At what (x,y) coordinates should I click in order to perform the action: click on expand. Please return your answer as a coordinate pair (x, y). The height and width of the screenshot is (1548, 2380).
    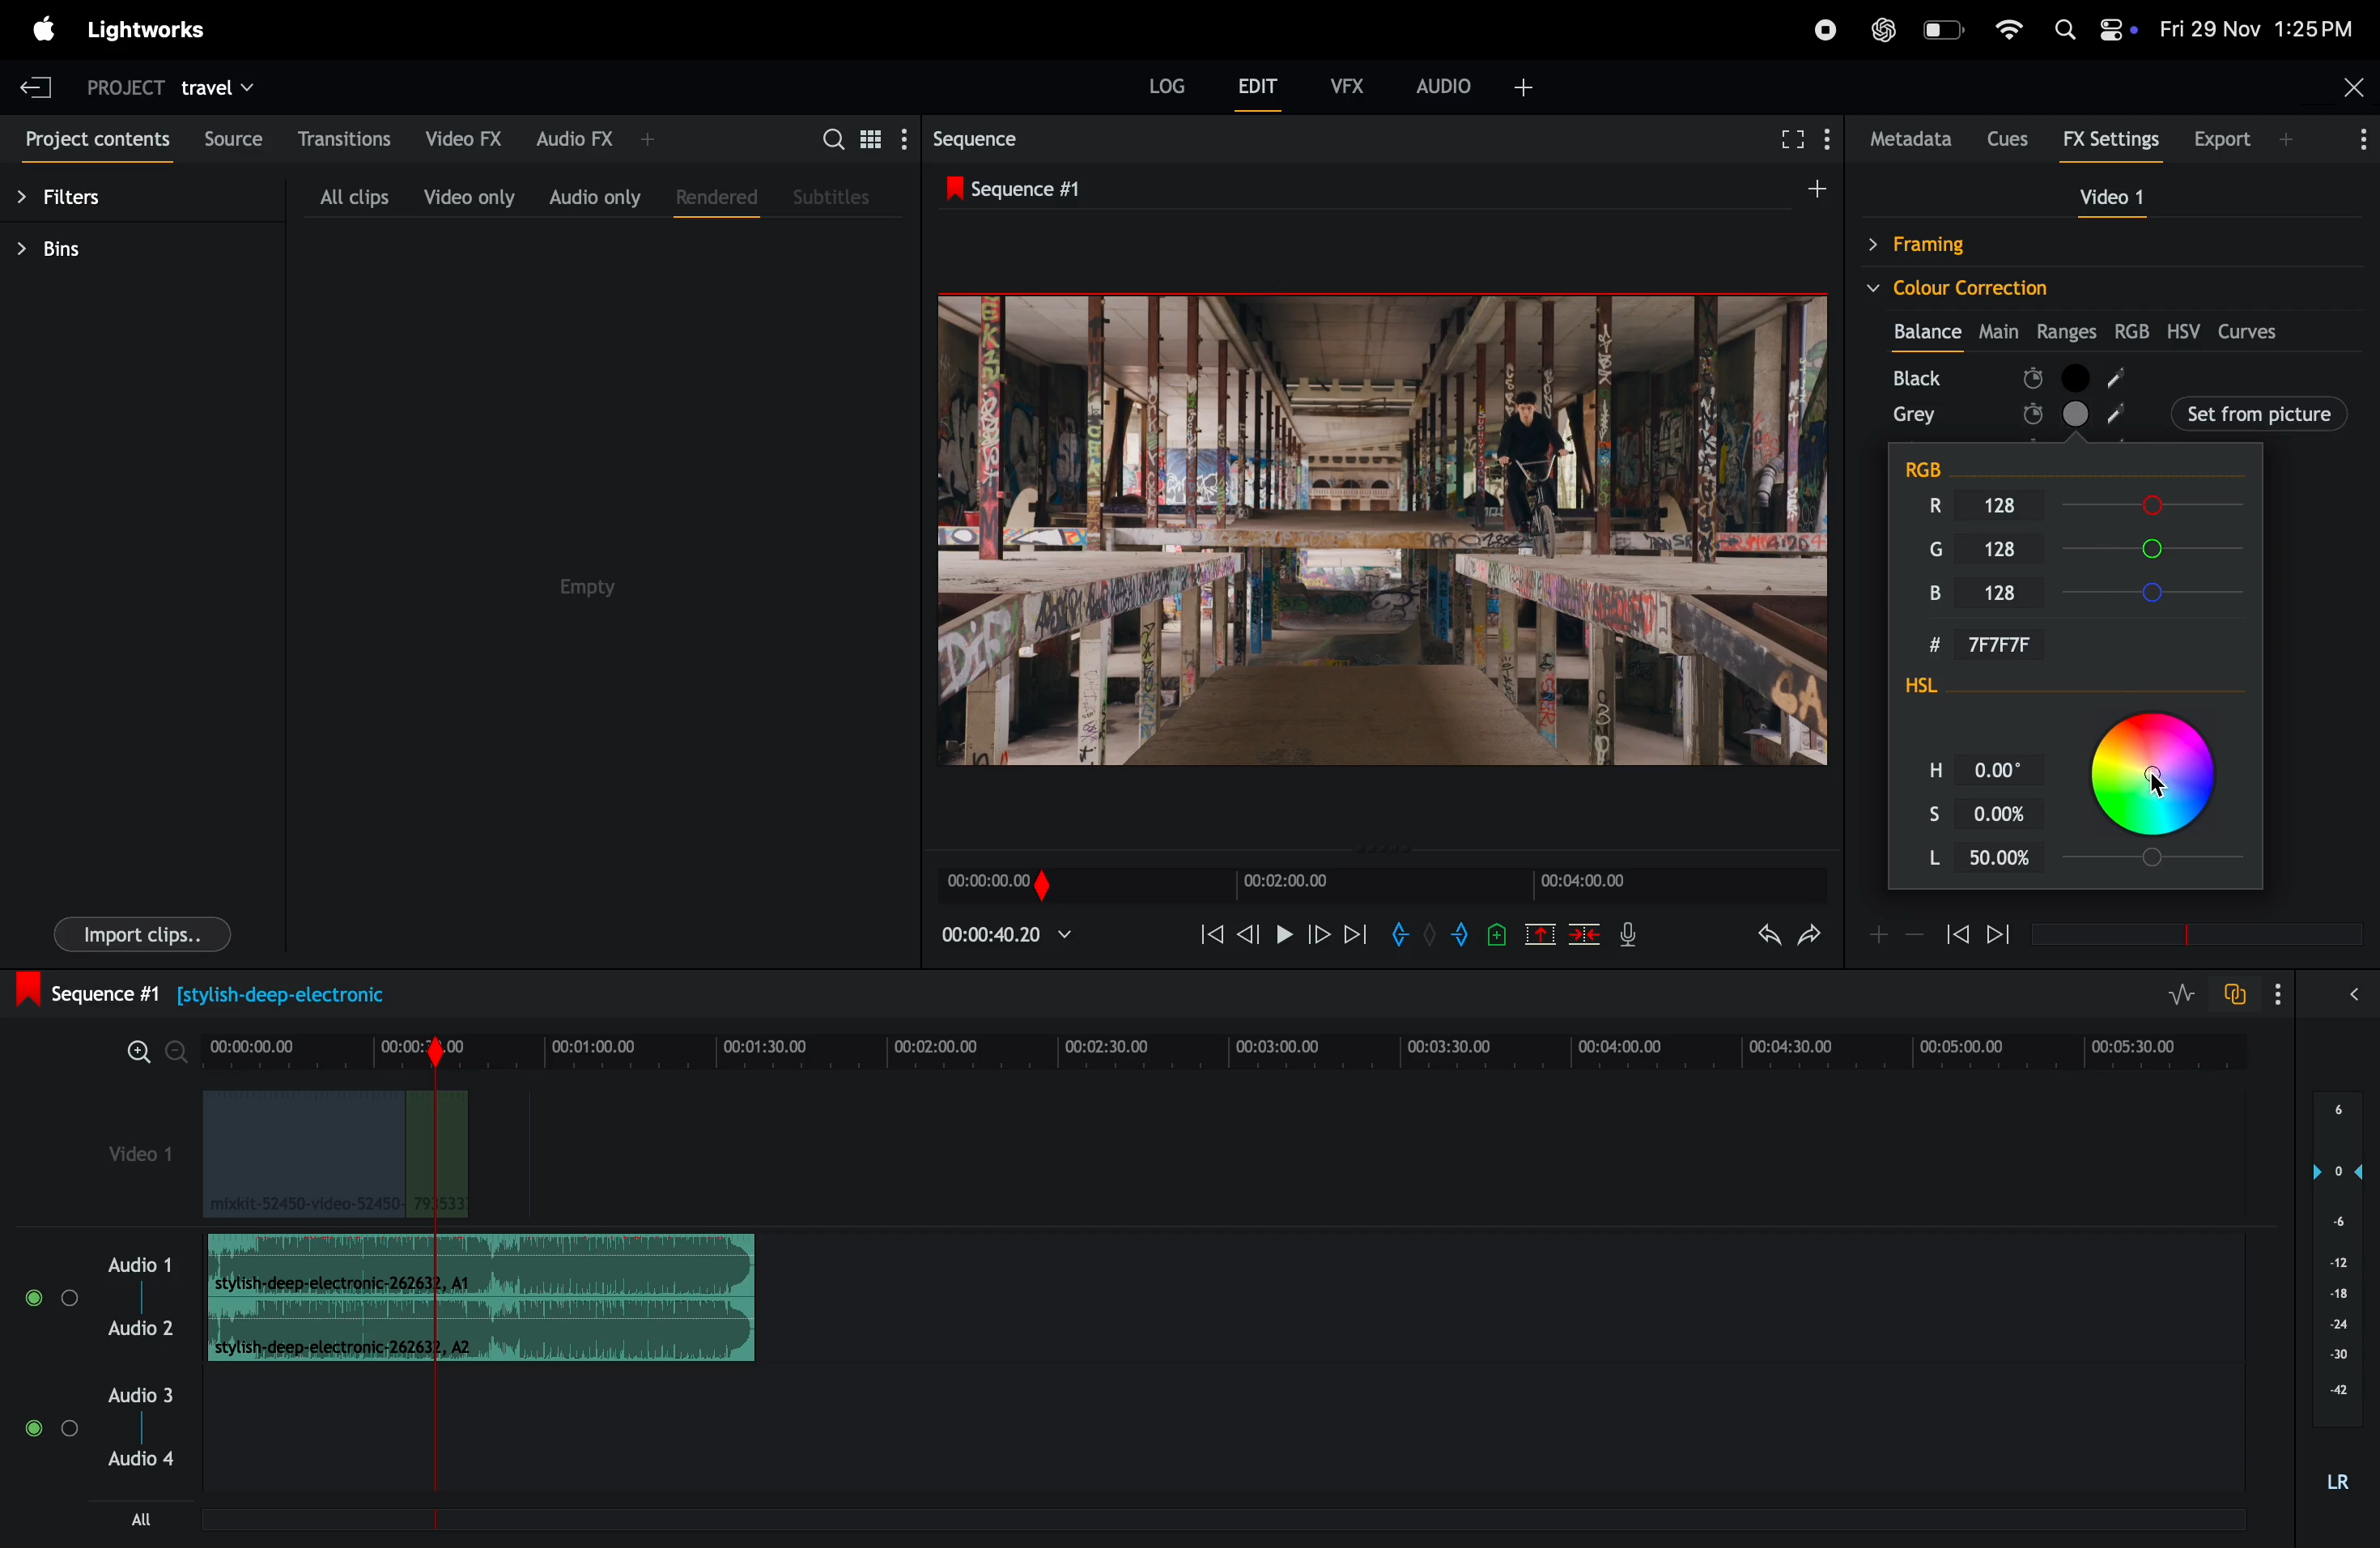
    Looking at the image, I should click on (2352, 994).